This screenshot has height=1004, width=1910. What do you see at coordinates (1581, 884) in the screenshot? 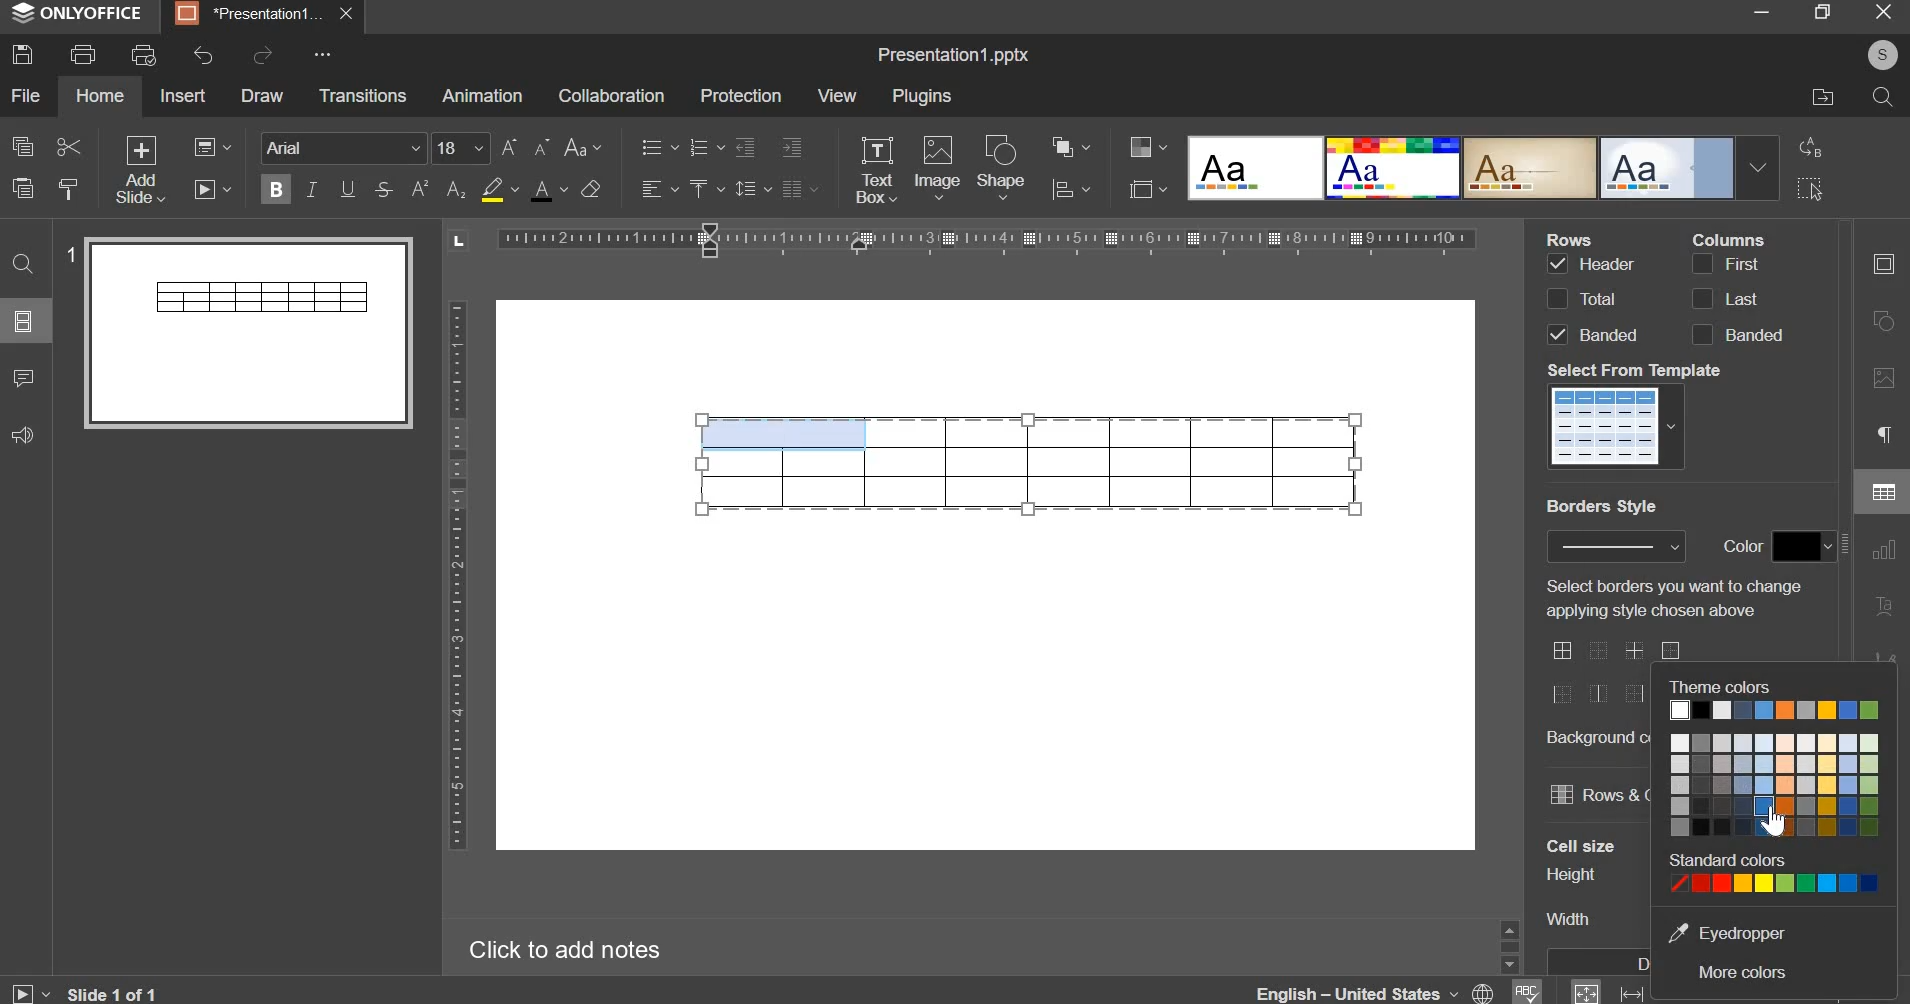
I see `Cell size's column` at bounding box center [1581, 884].